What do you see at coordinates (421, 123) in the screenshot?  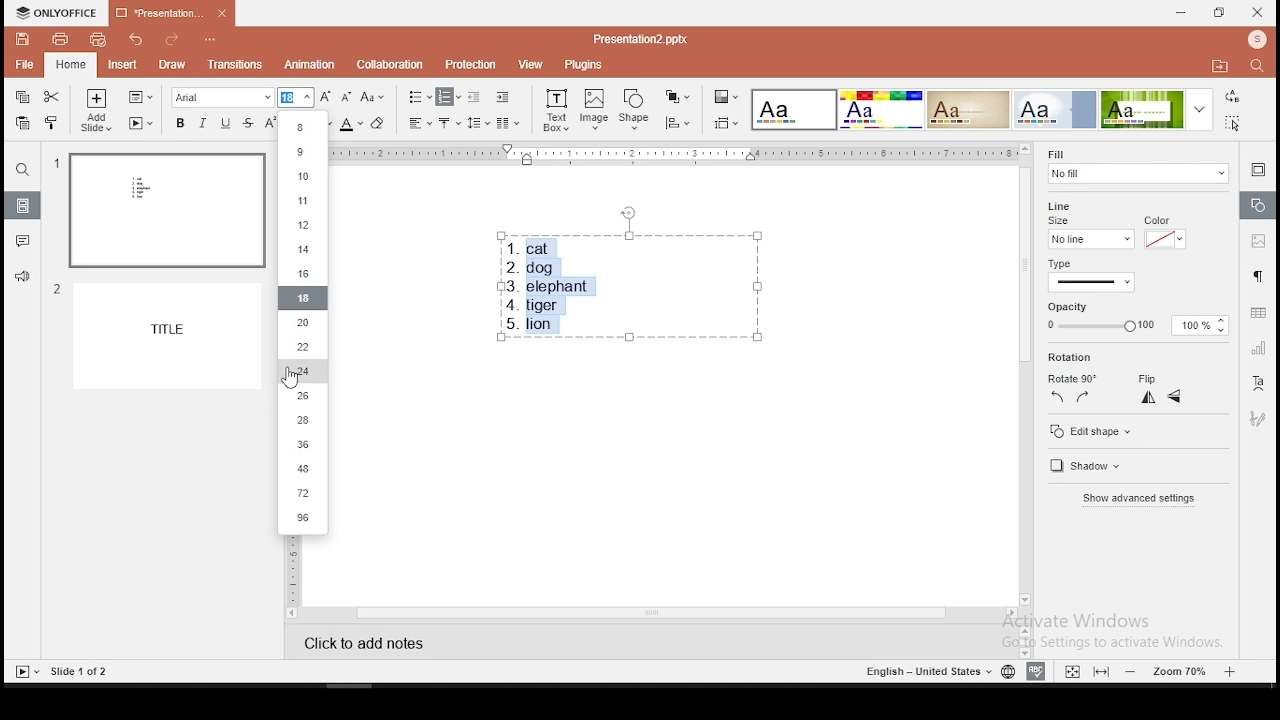 I see `horizontal align` at bounding box center [421, 123].